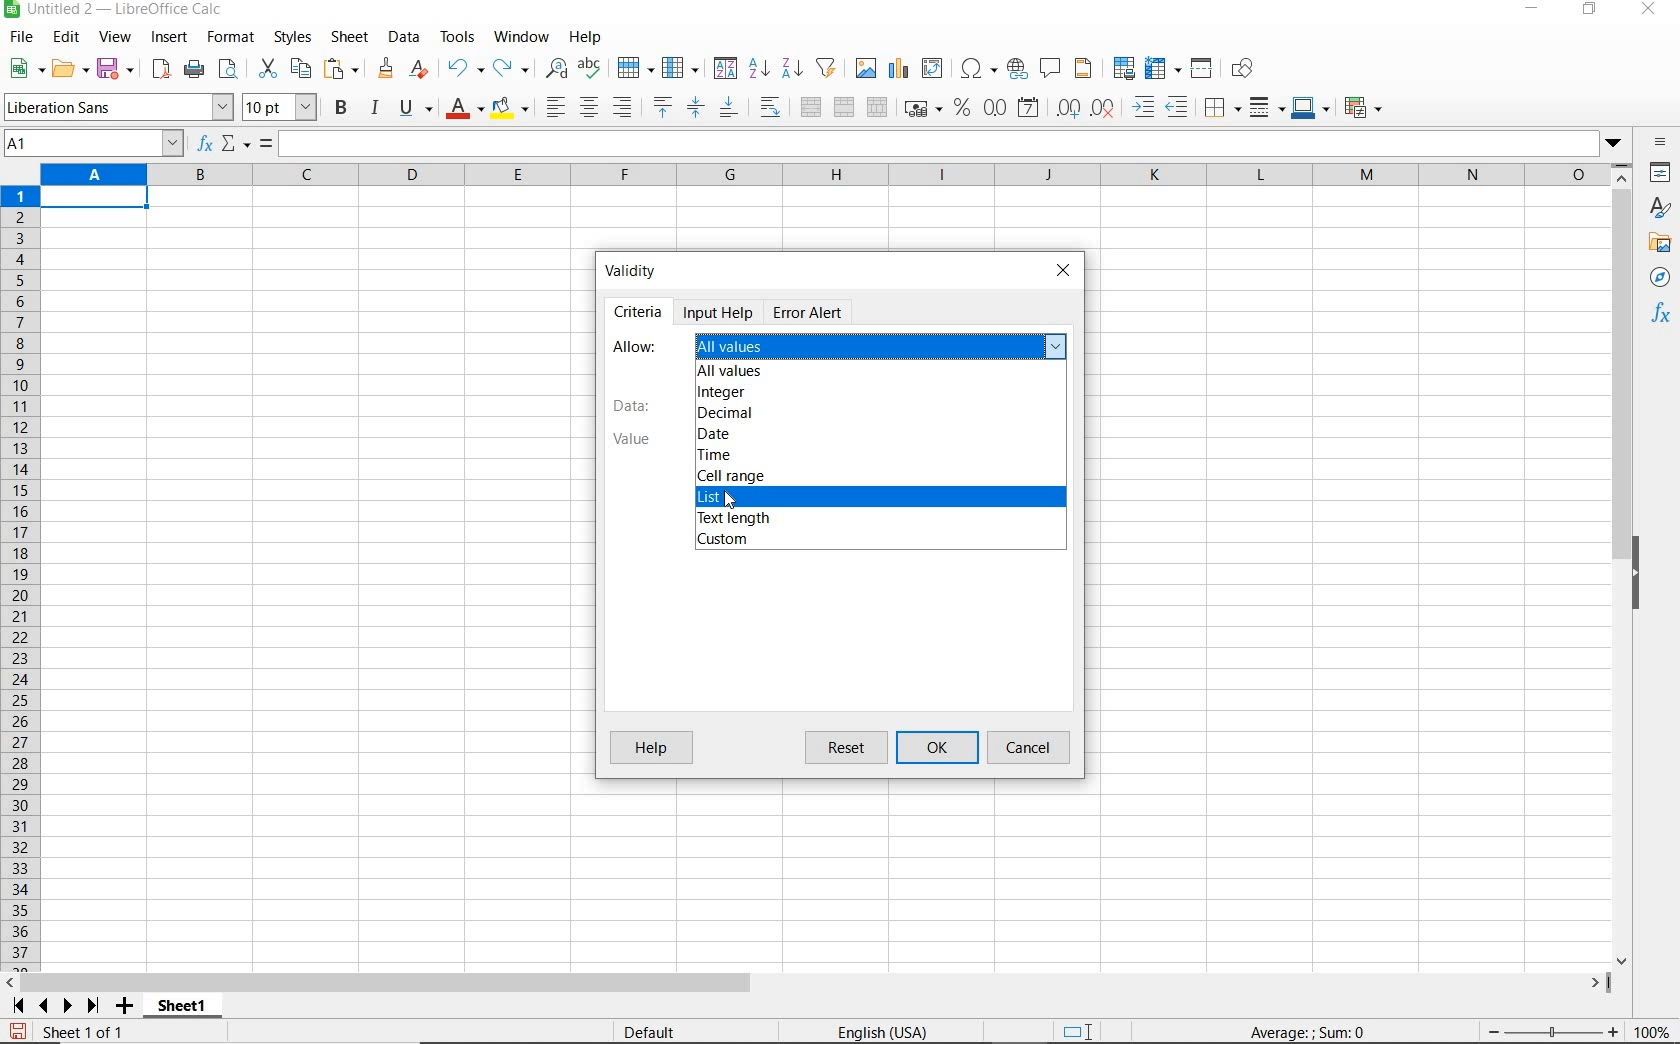 The image size is (1680, 1044). Describe the element at coordinates (732, 373) in the screenshot. I see `all values` at that location.